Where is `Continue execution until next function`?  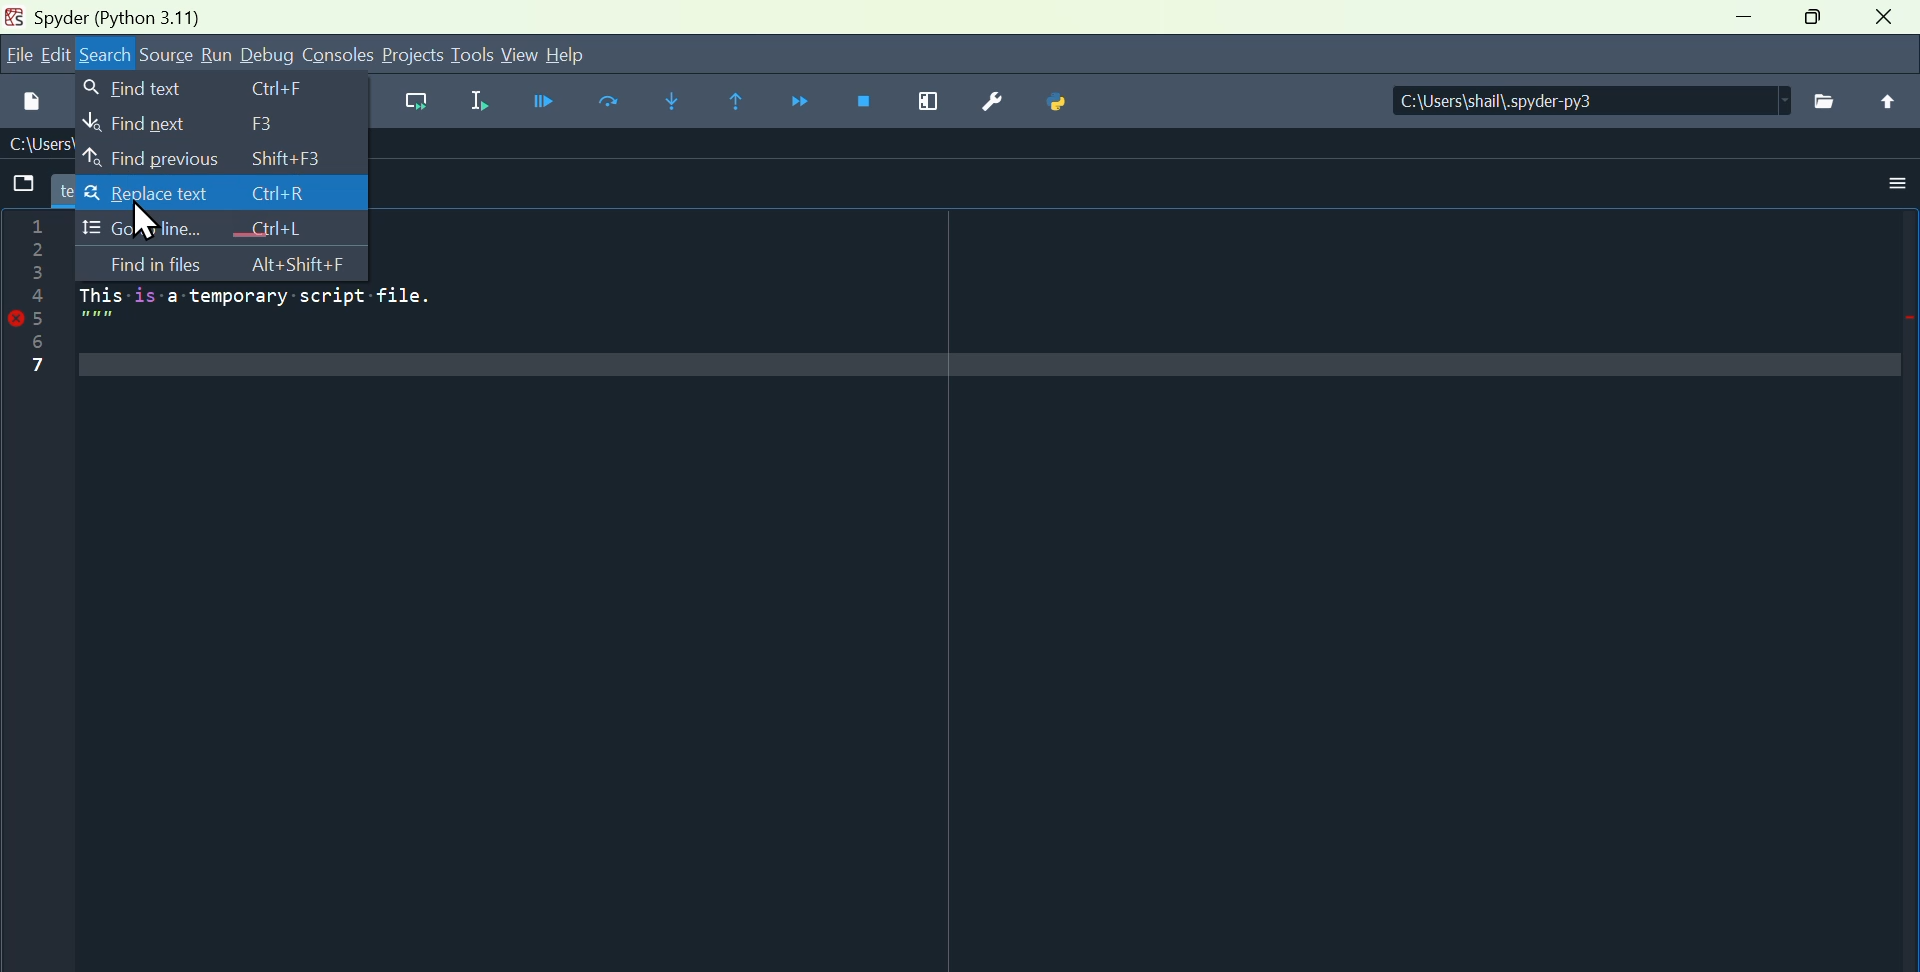
Continue execution until next function is located at coordinates (804, 100).